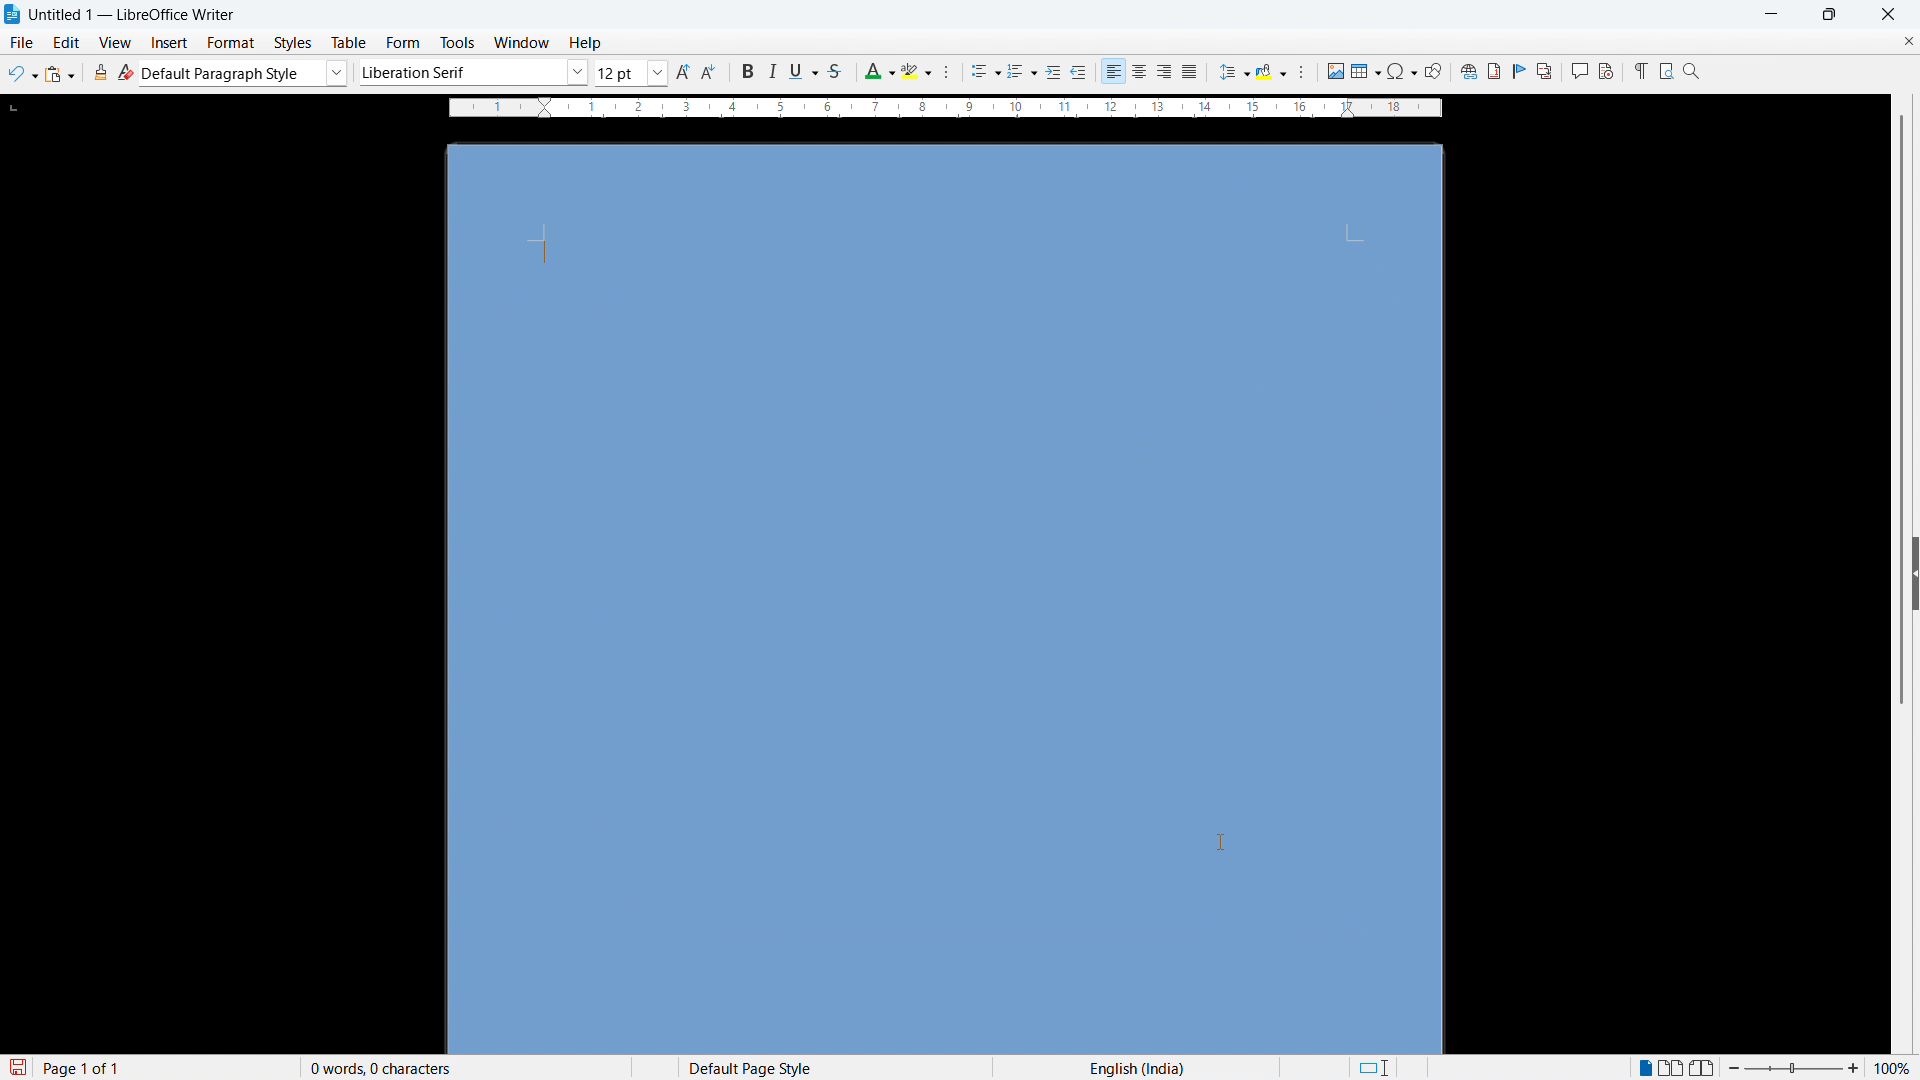 This screenshot has height=1080, width=1920. I want to click on Zoom percentage , so click(1895, 1067).